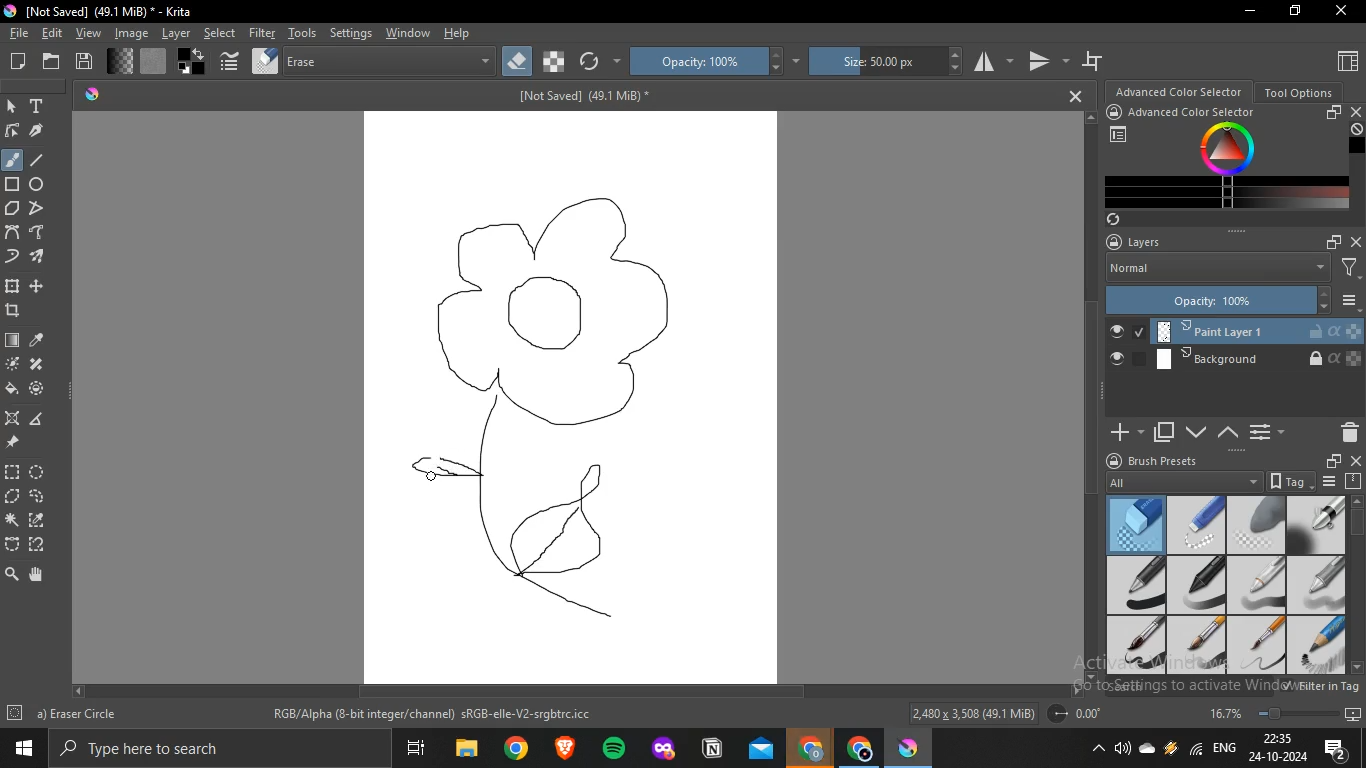 This screenshot has width=1366, height=768. Describe the element at coordinates (156, 61) in the screenshot. I see `fill patterns` at that location.